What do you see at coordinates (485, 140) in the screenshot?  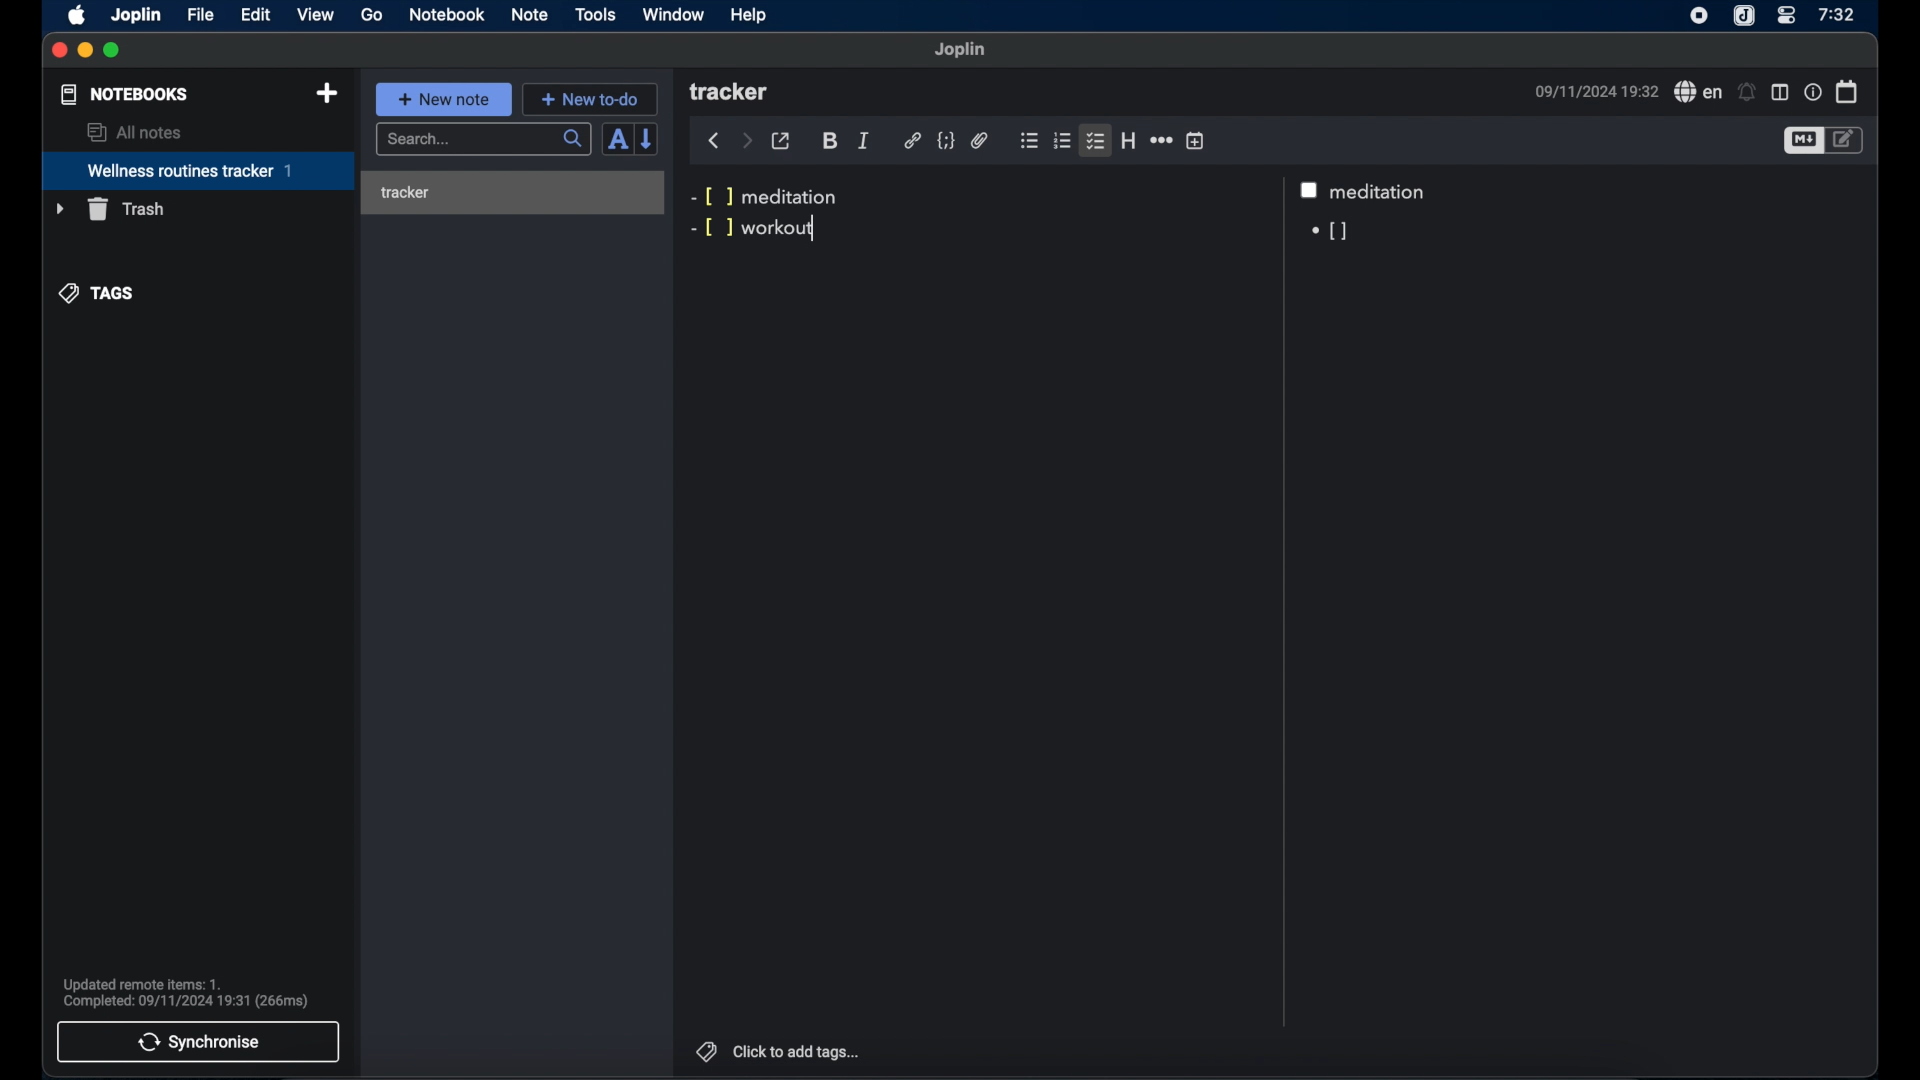 I see `search...` at bounding box center [485, 140].